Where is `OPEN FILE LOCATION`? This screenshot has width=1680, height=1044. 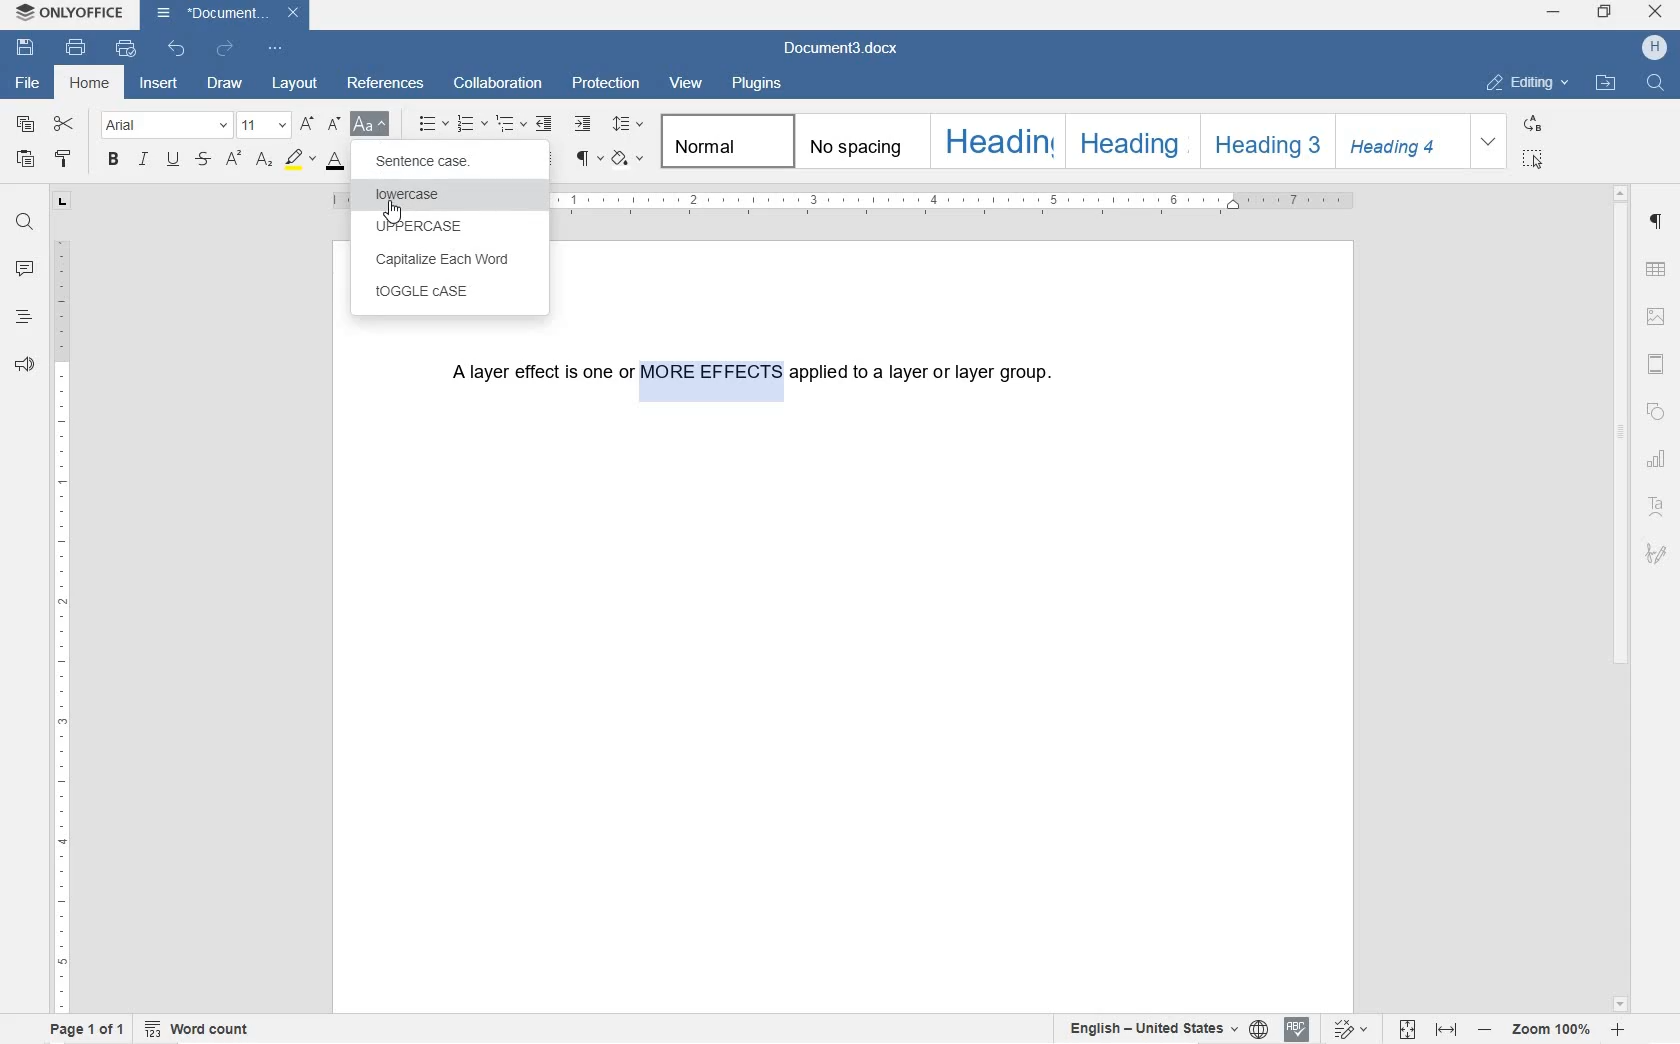 OPEN FILE LOCATION is located at coordinates (1608, 84).